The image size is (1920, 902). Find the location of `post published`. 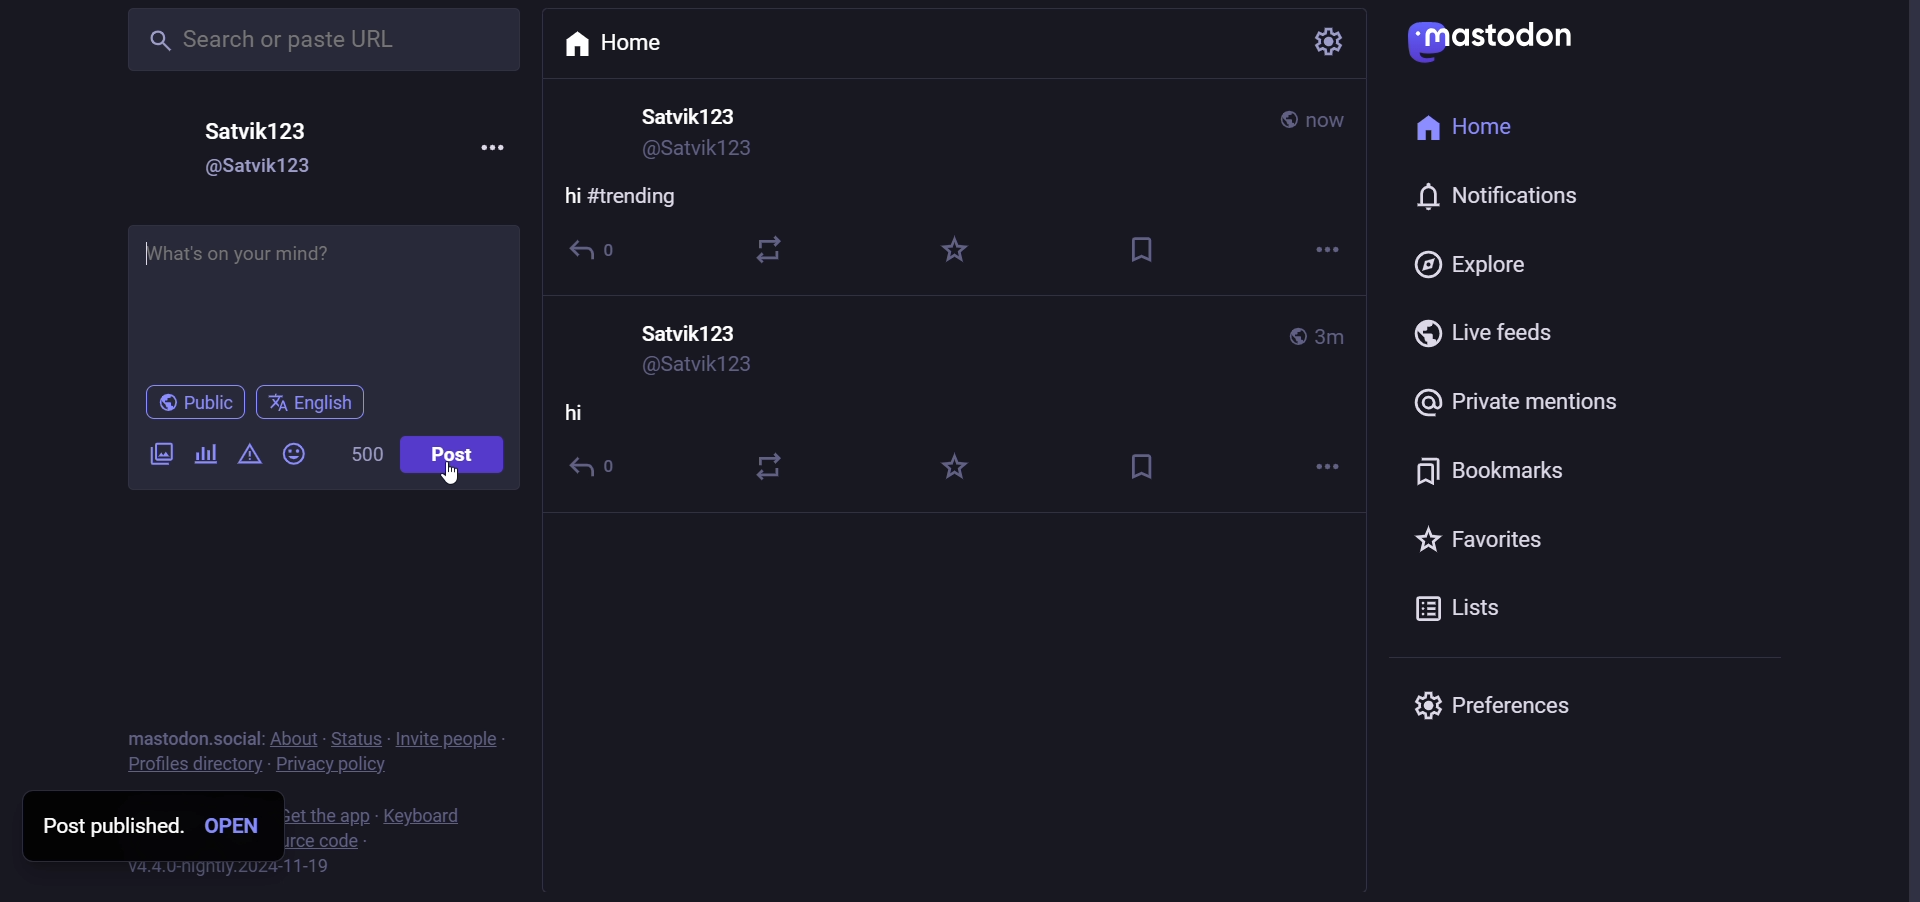

post published is located at coordinates (107, 830).